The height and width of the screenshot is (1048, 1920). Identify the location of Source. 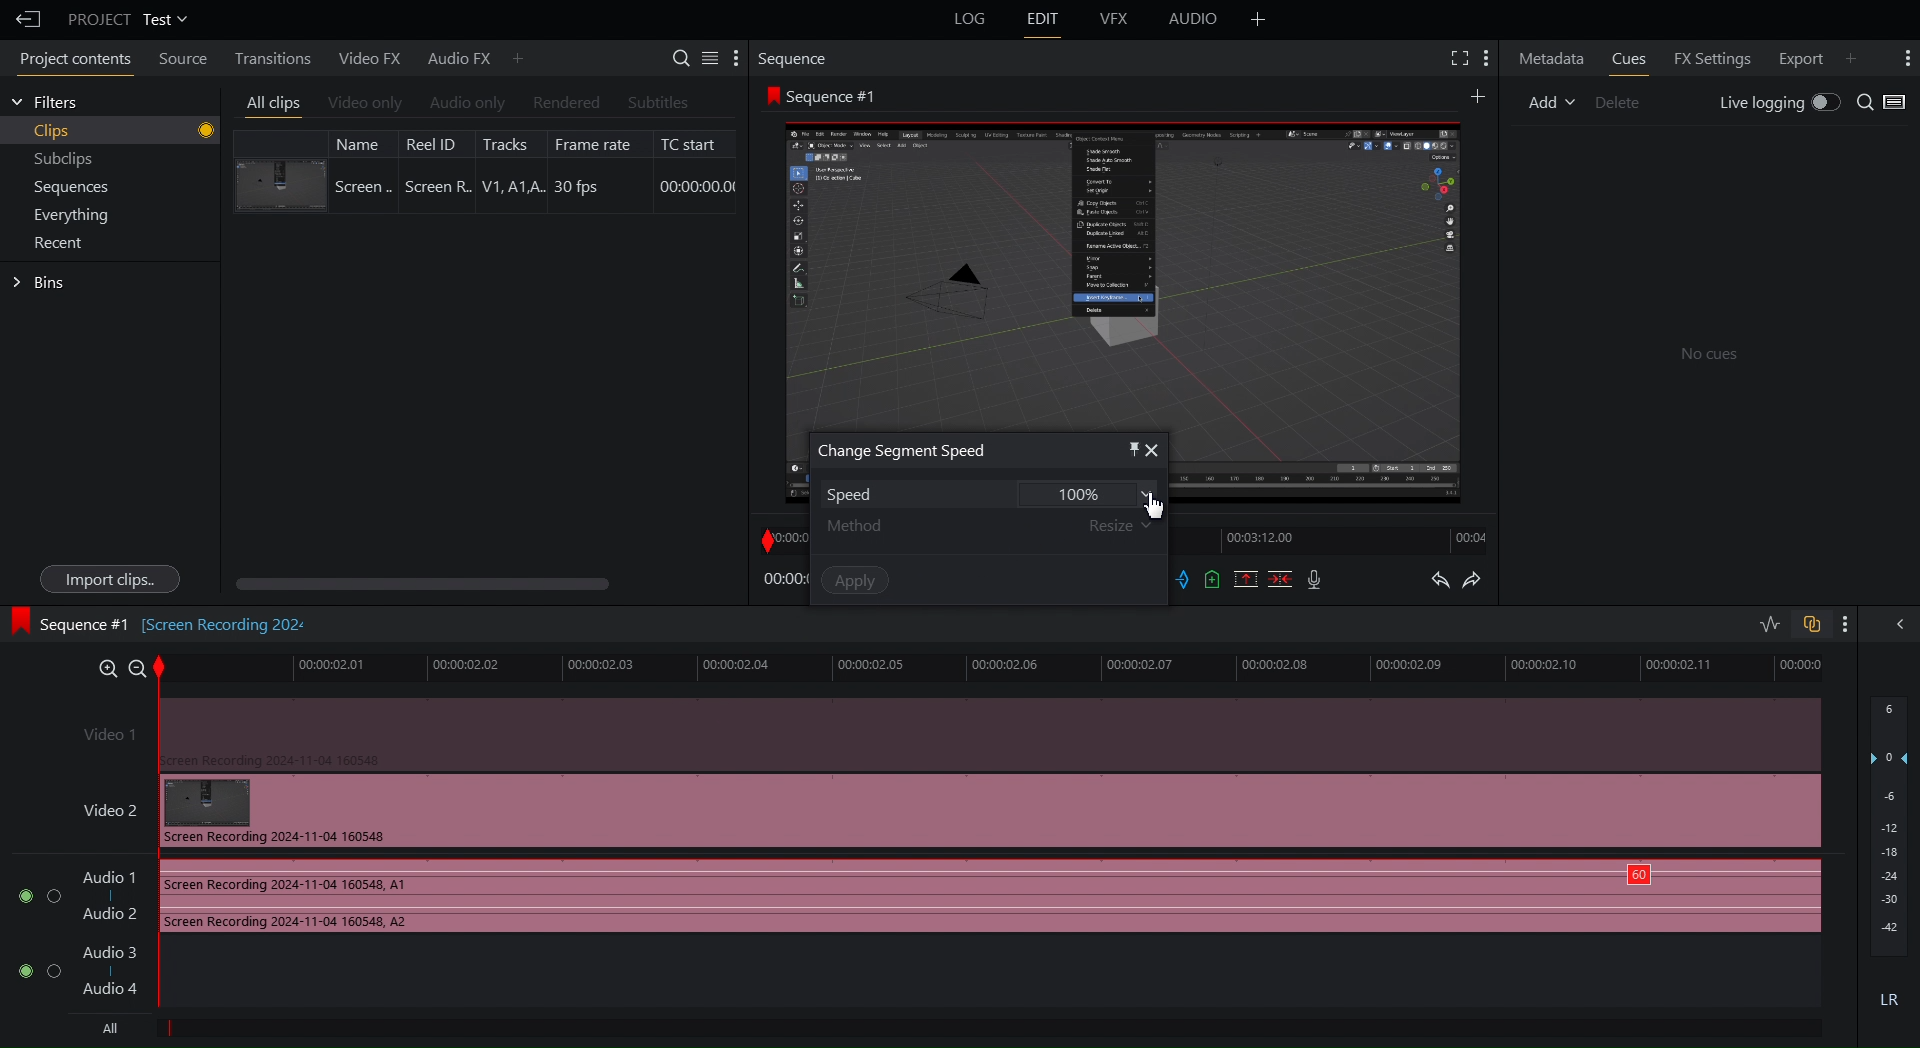
(178, 61).